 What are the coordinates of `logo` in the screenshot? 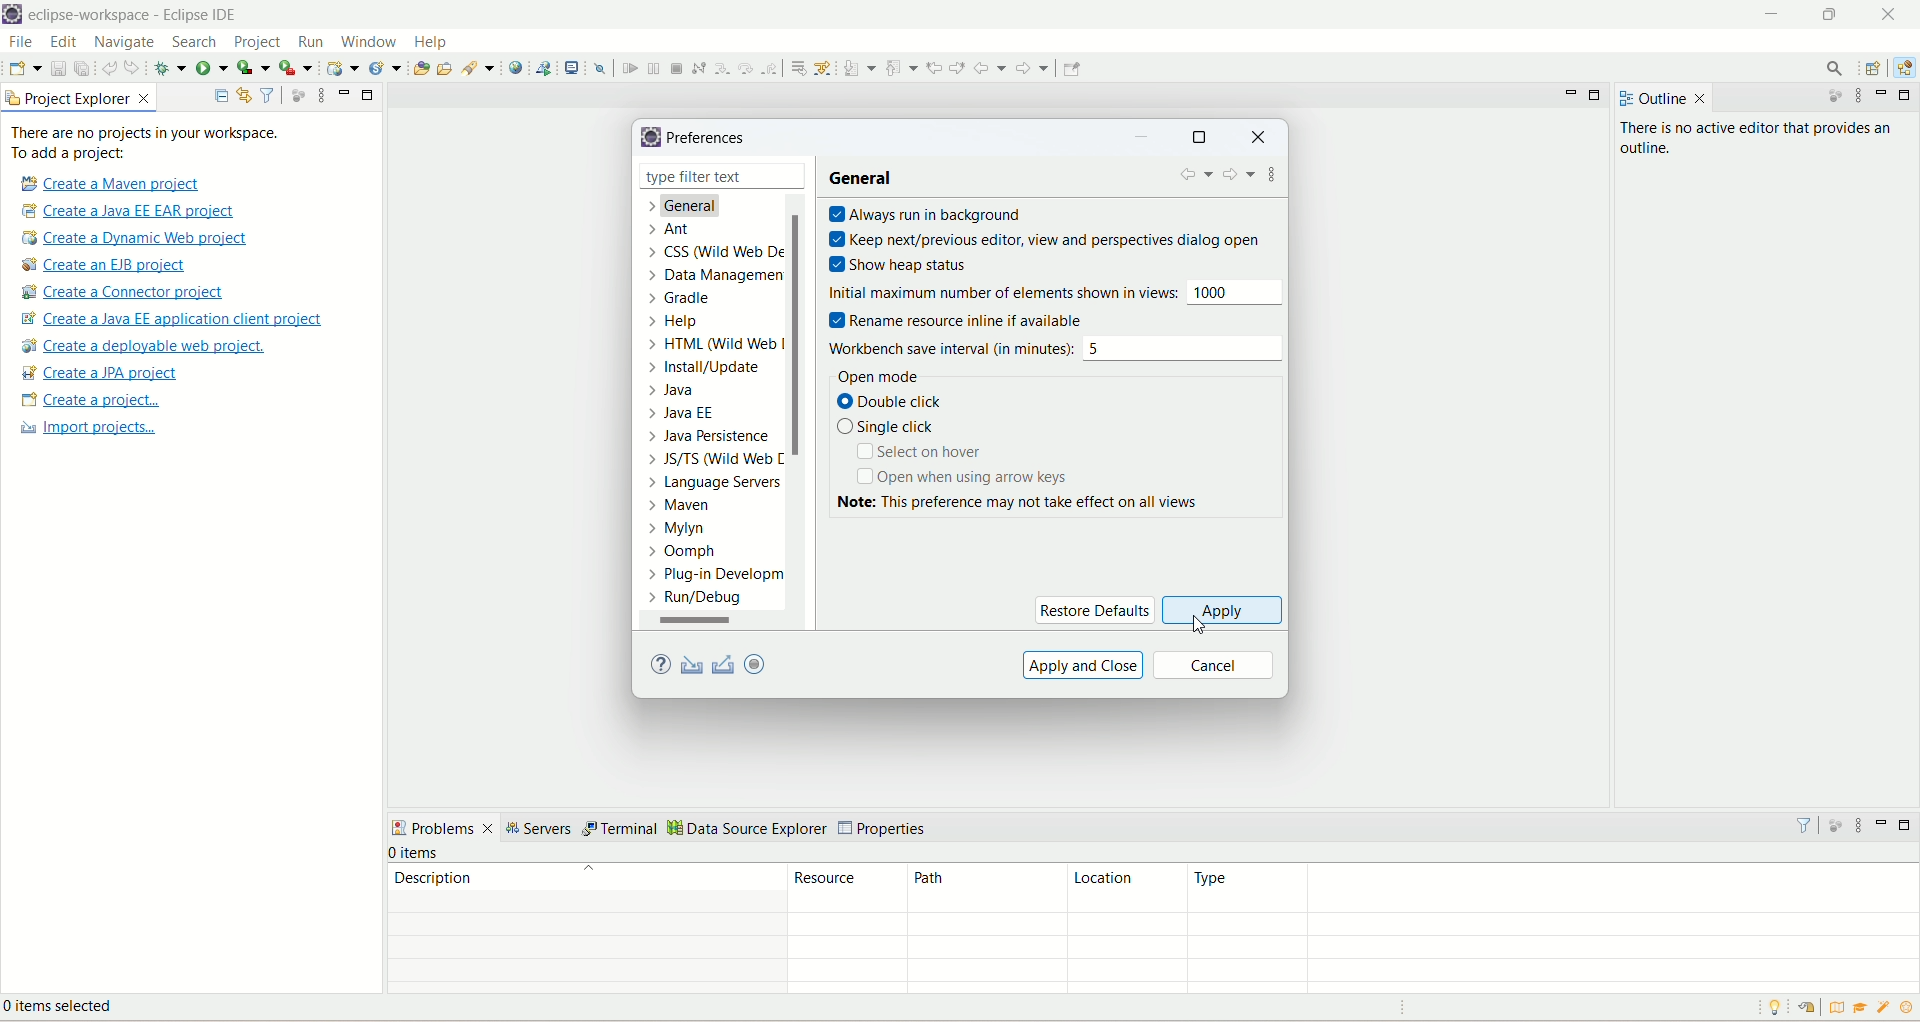 It's located at (13, 15).